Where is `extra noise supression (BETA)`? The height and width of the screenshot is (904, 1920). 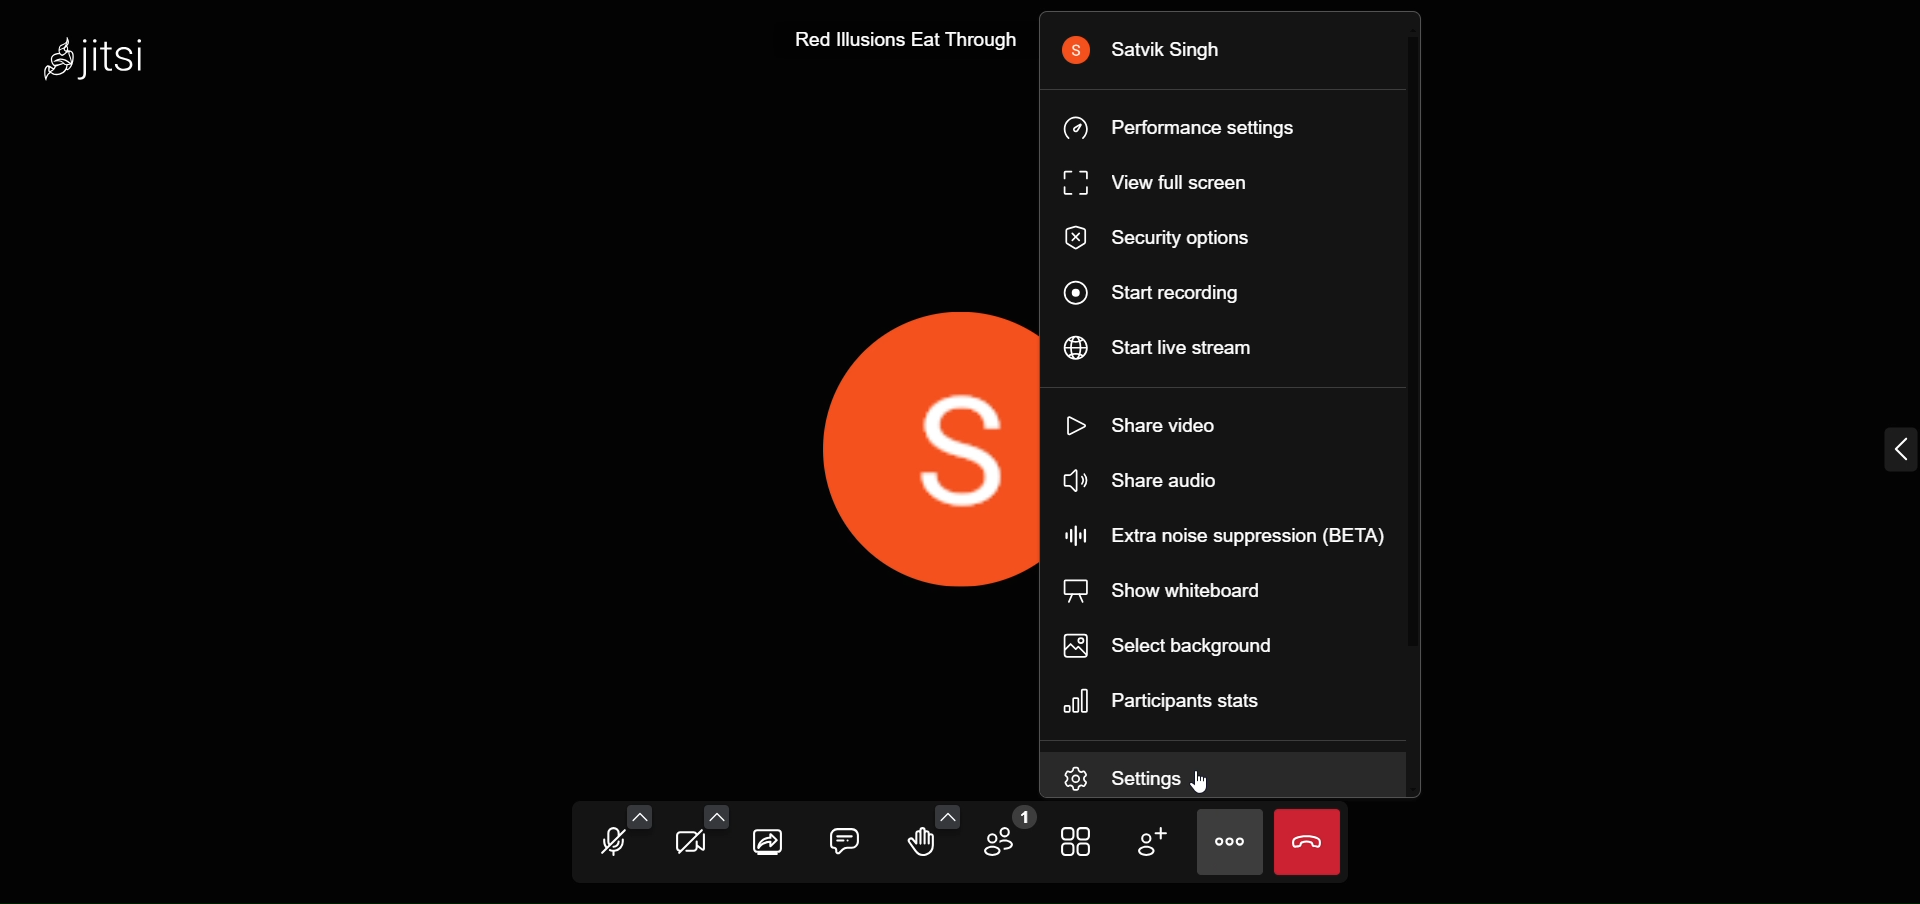
extra noise supression (BETA) is located at coordinates (1225, 534).